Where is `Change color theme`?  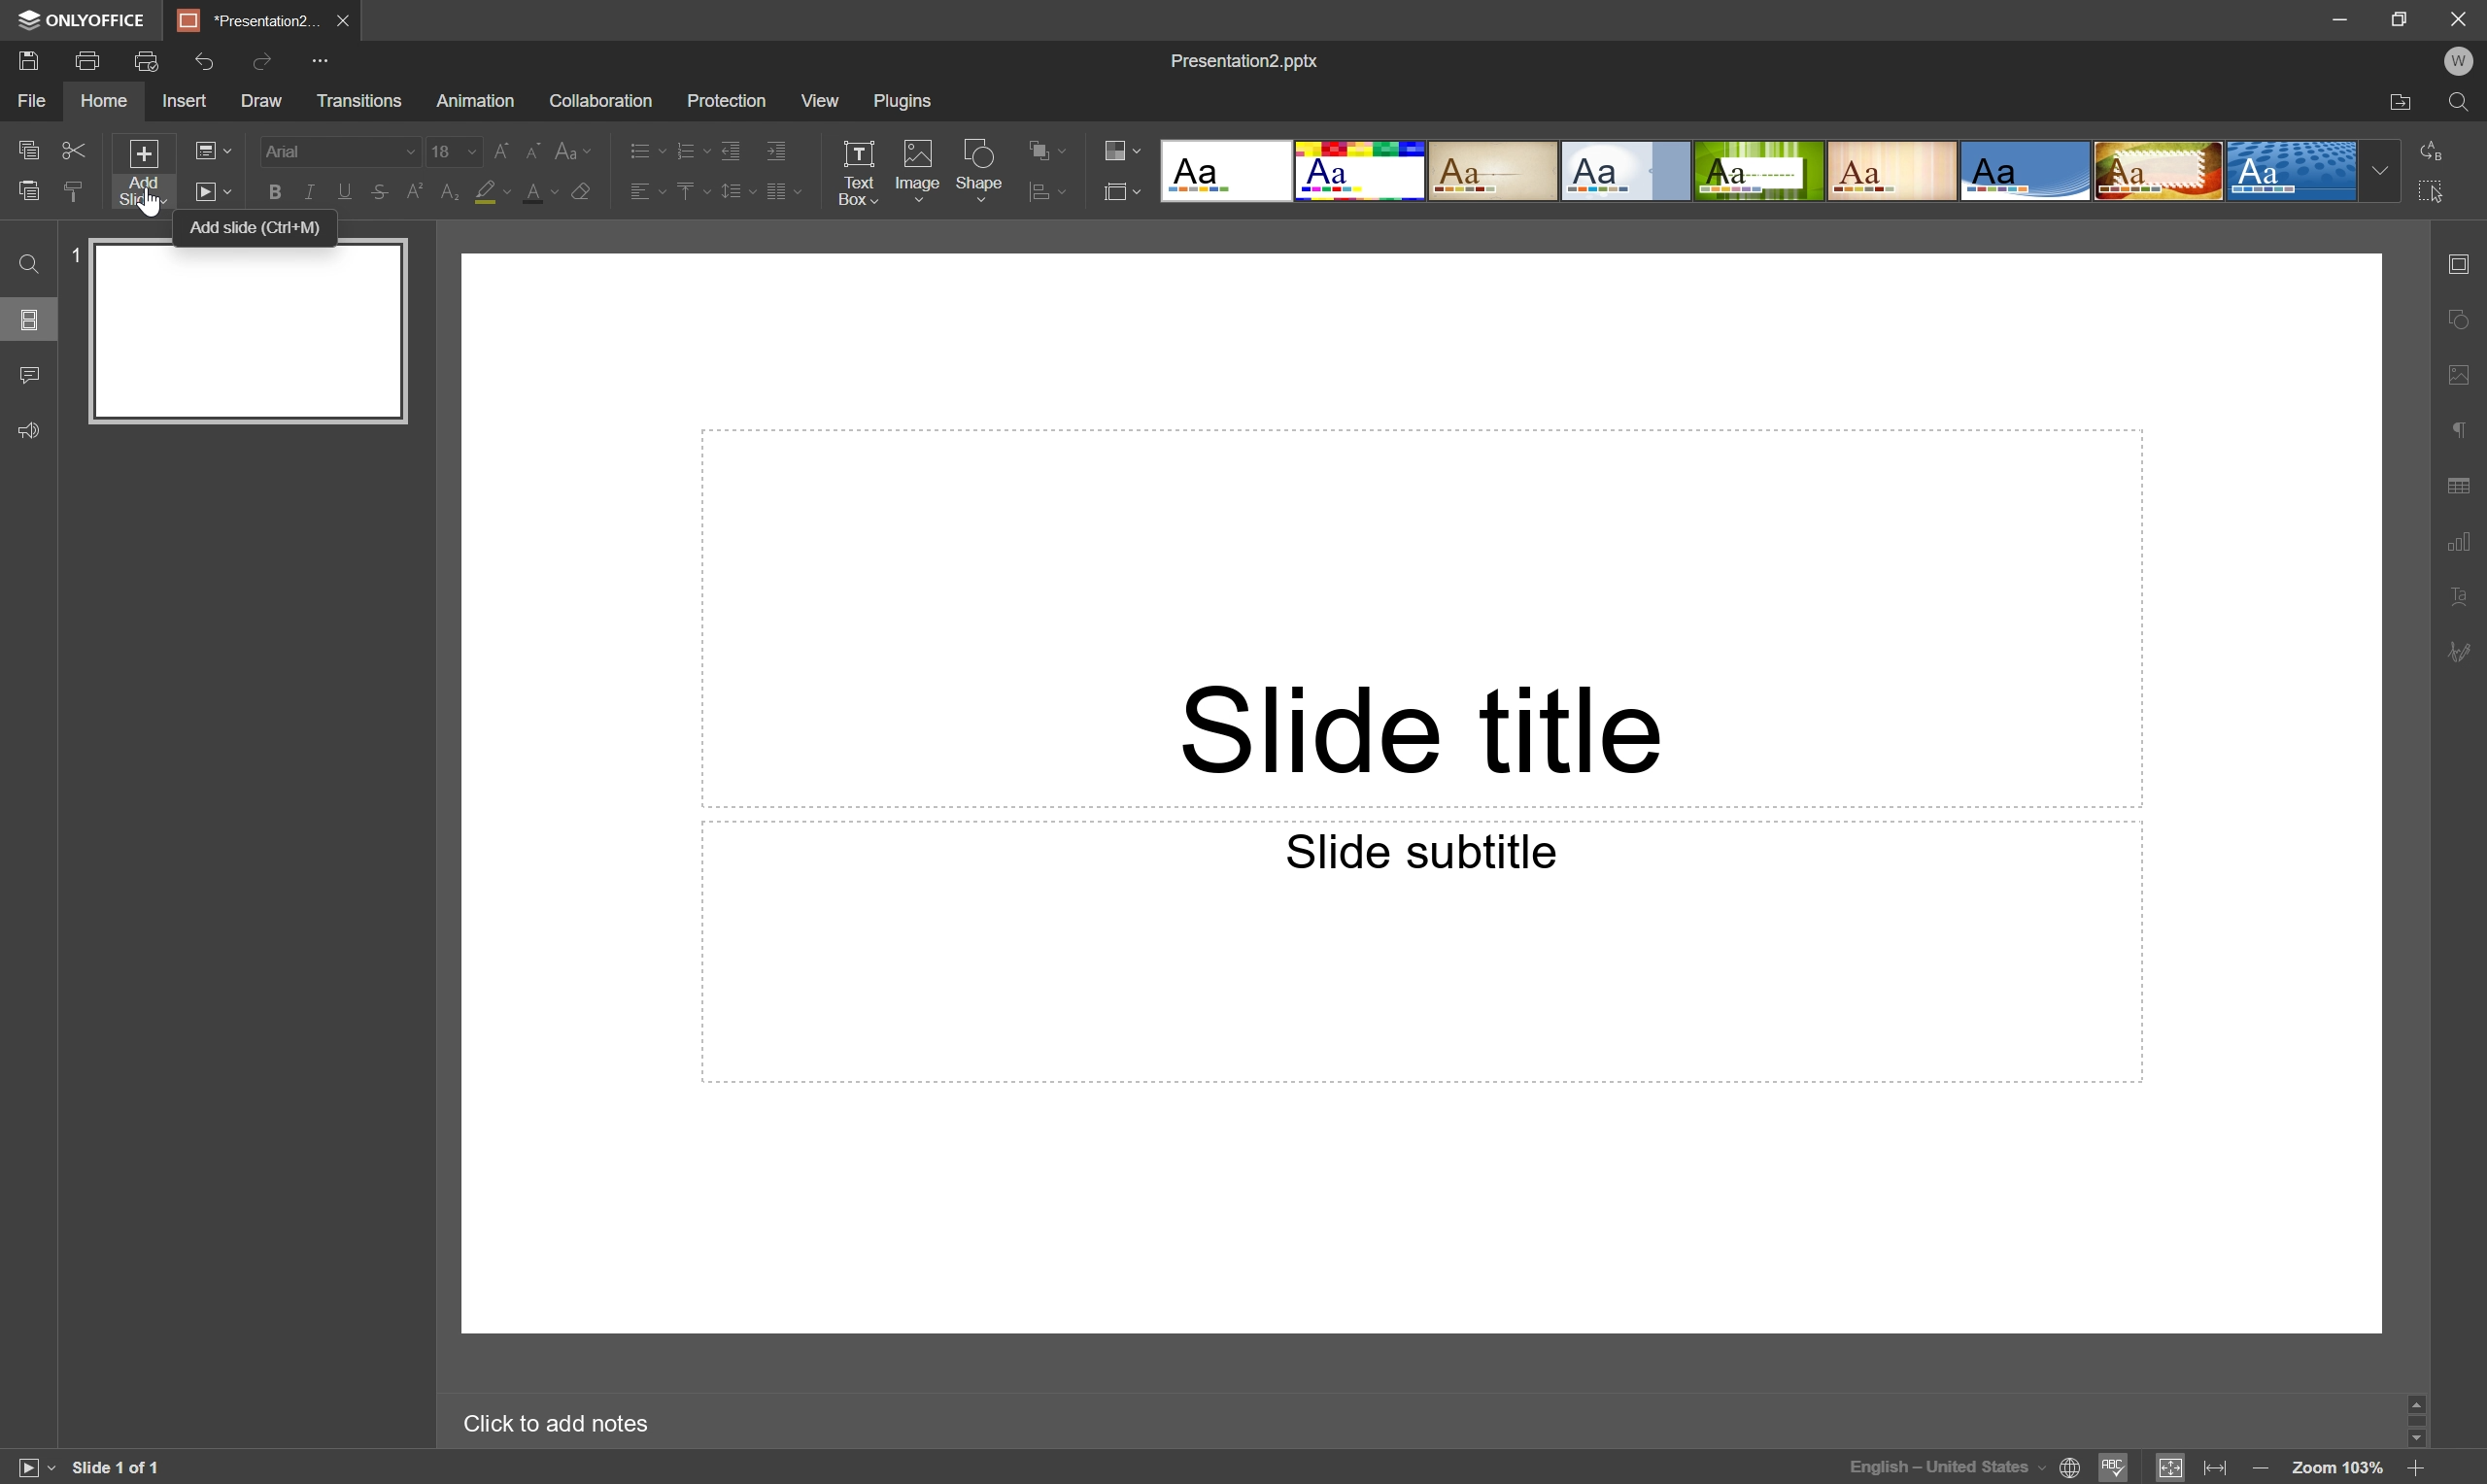
Change color theme is located at coordinates (1122, 147).